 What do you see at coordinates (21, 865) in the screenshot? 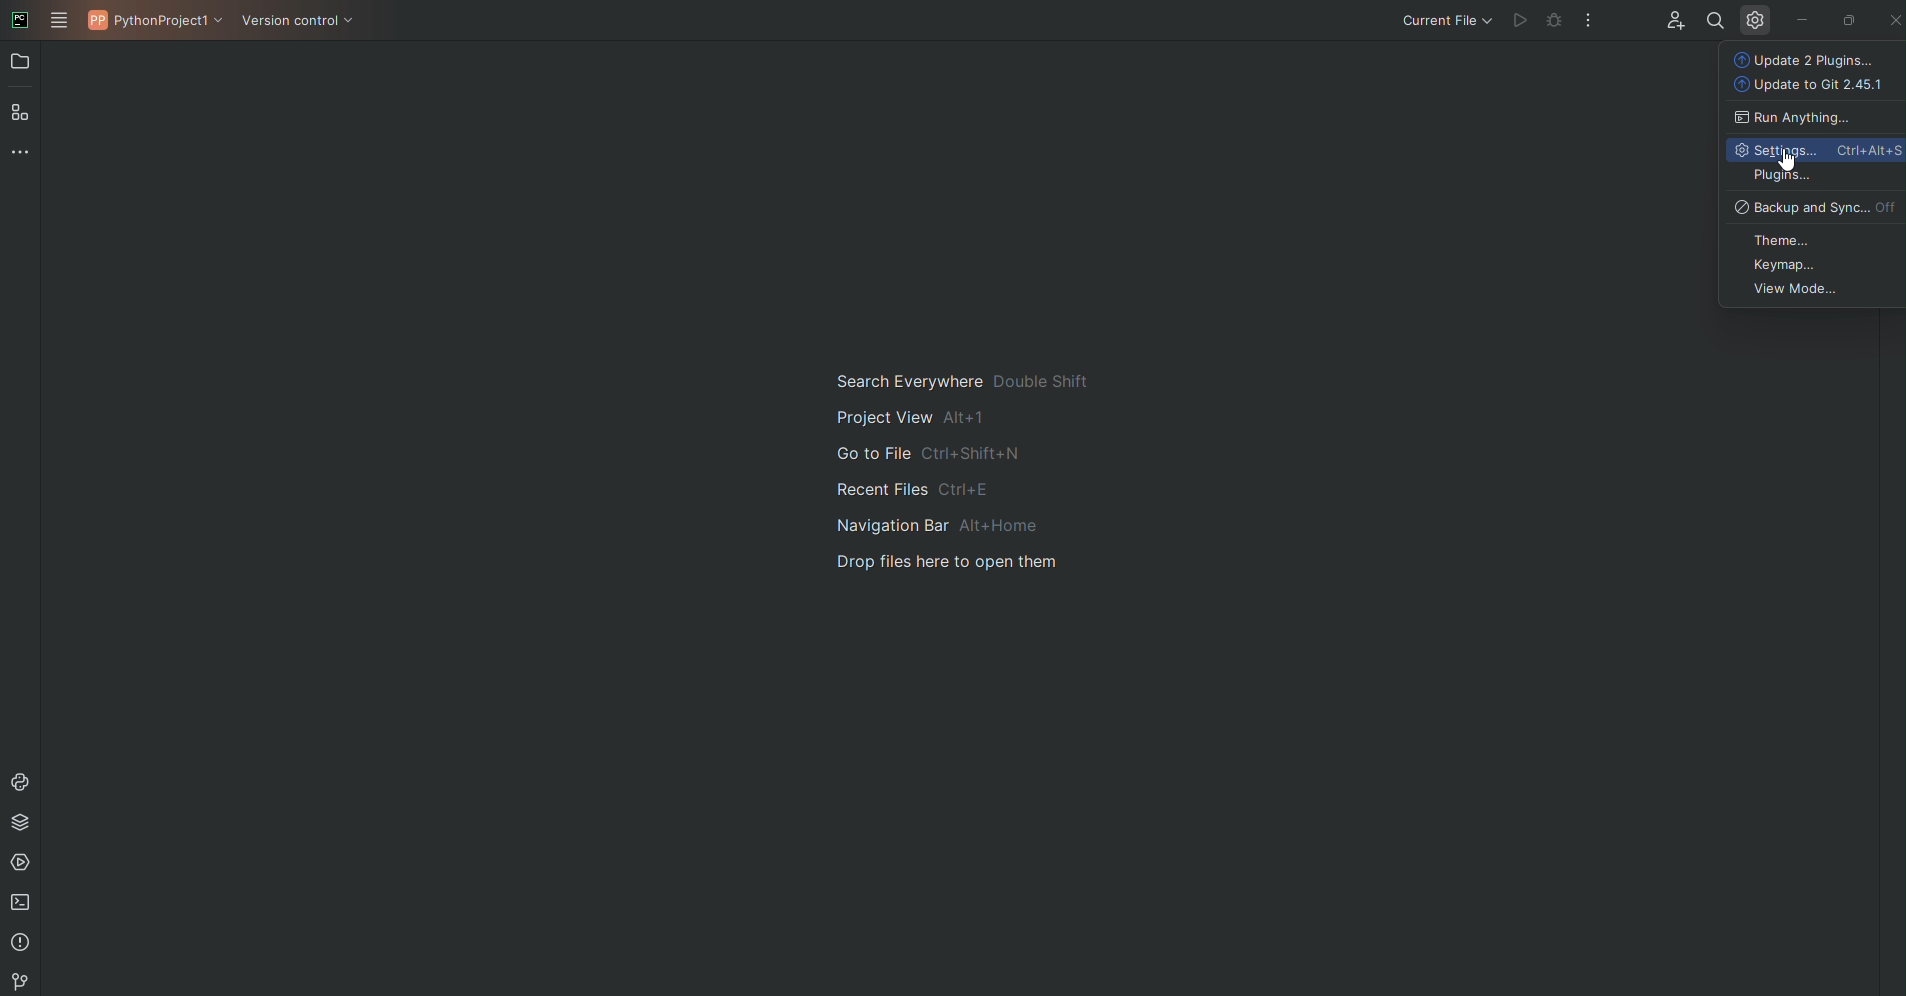
I see `Services` at bounding box center [21, 865].